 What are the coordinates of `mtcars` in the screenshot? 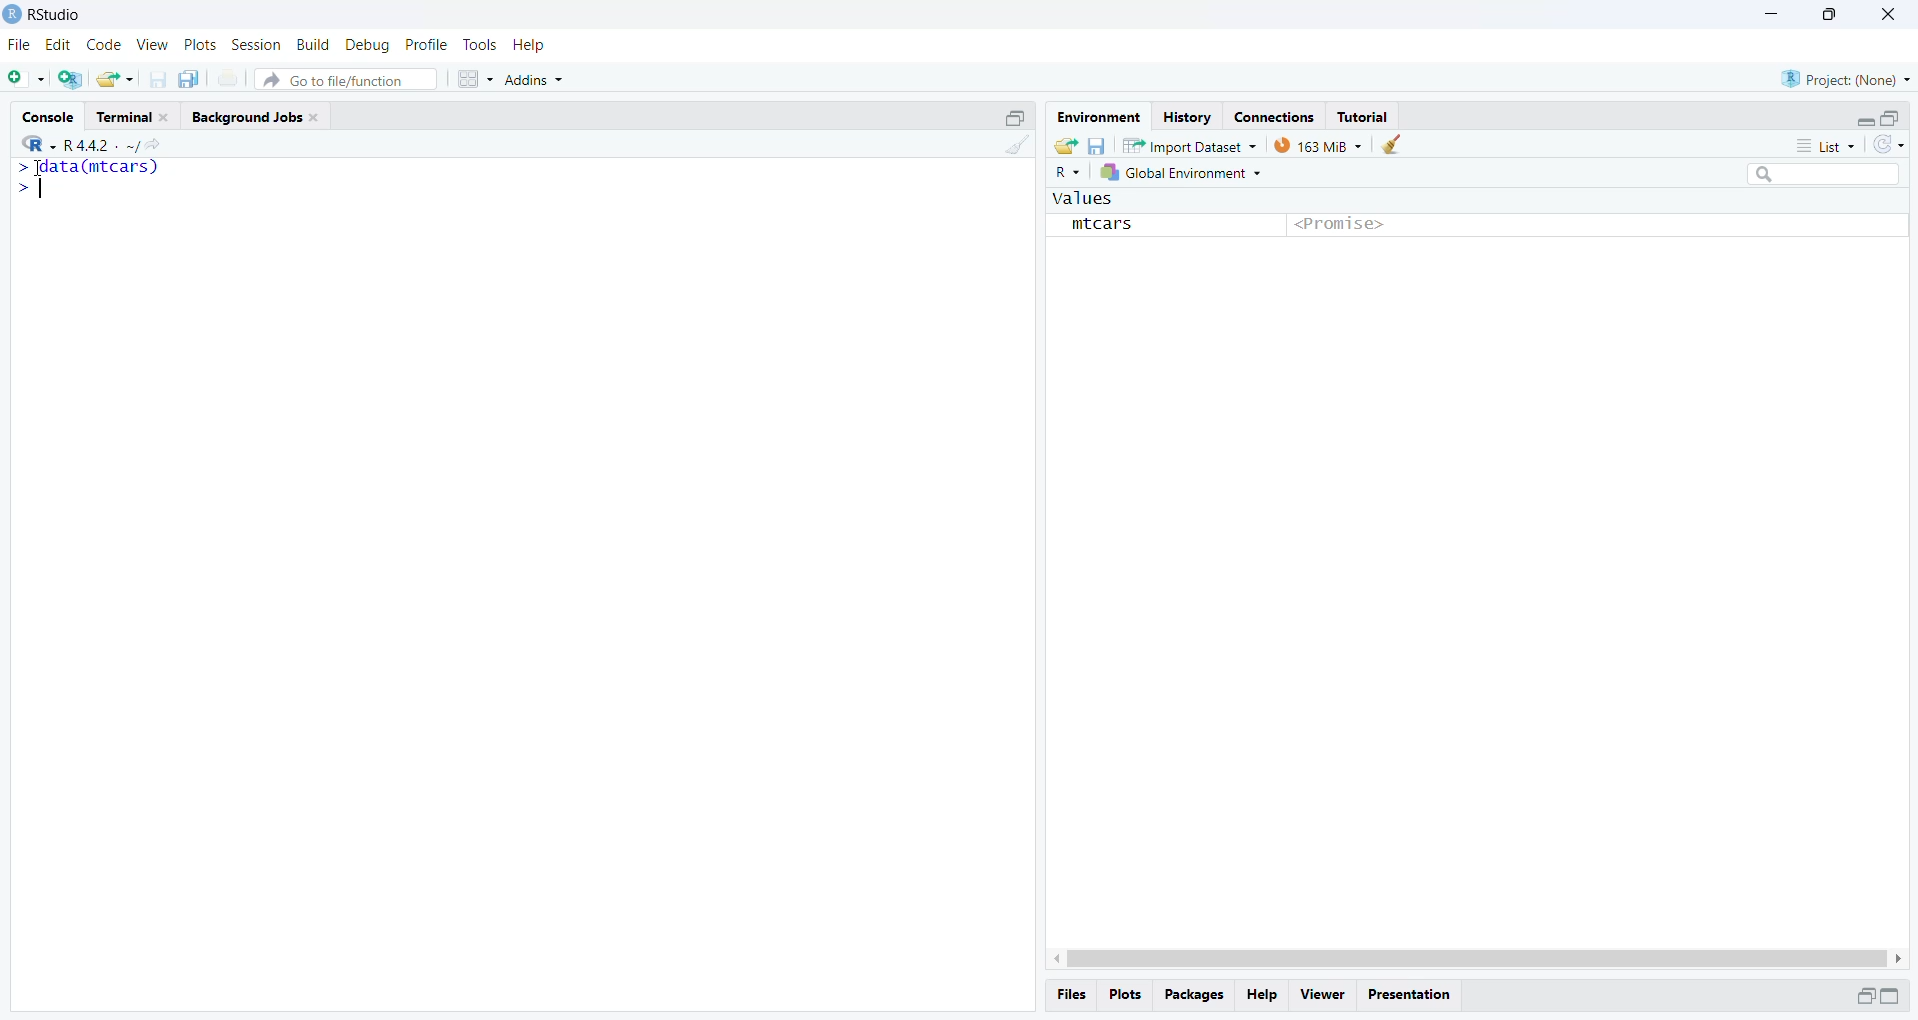 It's located at (1102, 225).